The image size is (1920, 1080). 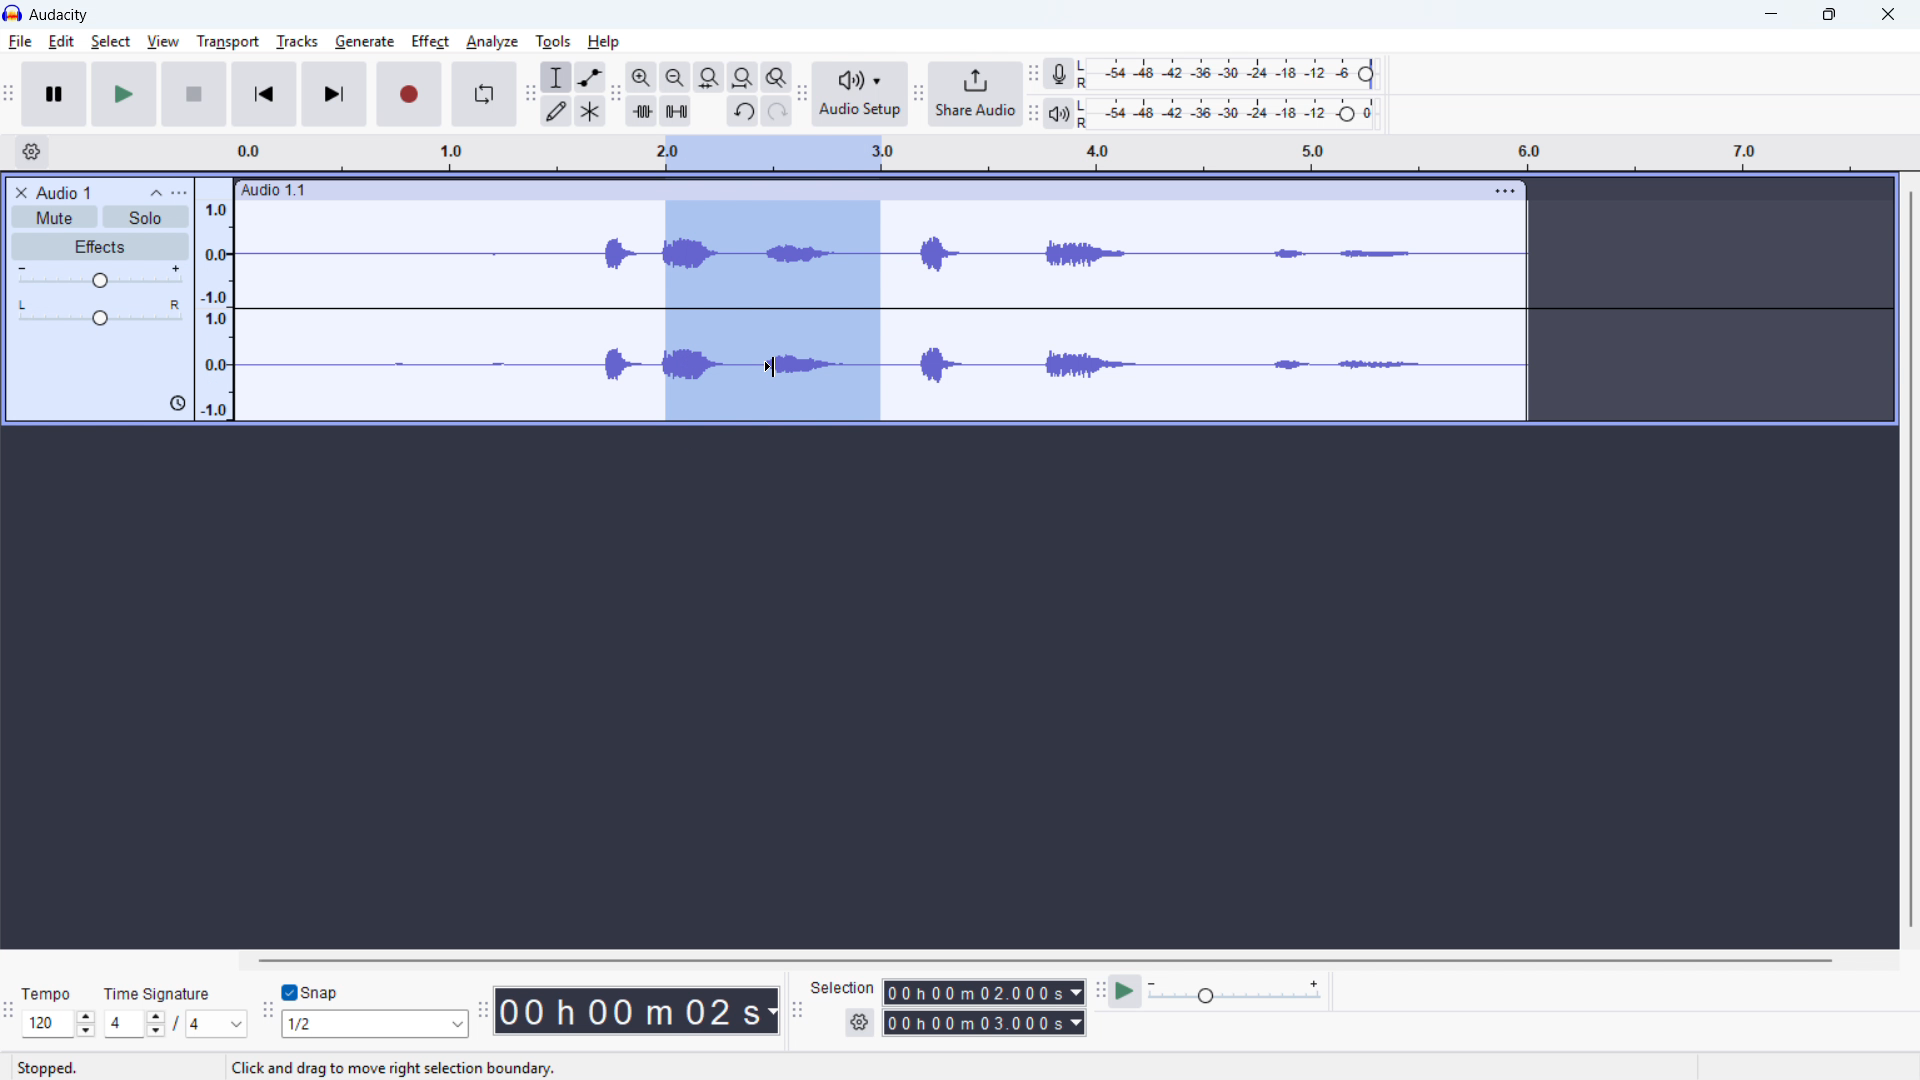 What do you see at coordinates (11, 95) in the screenshot?
I see `Transport toolbar` at bounding box center [11, 95].